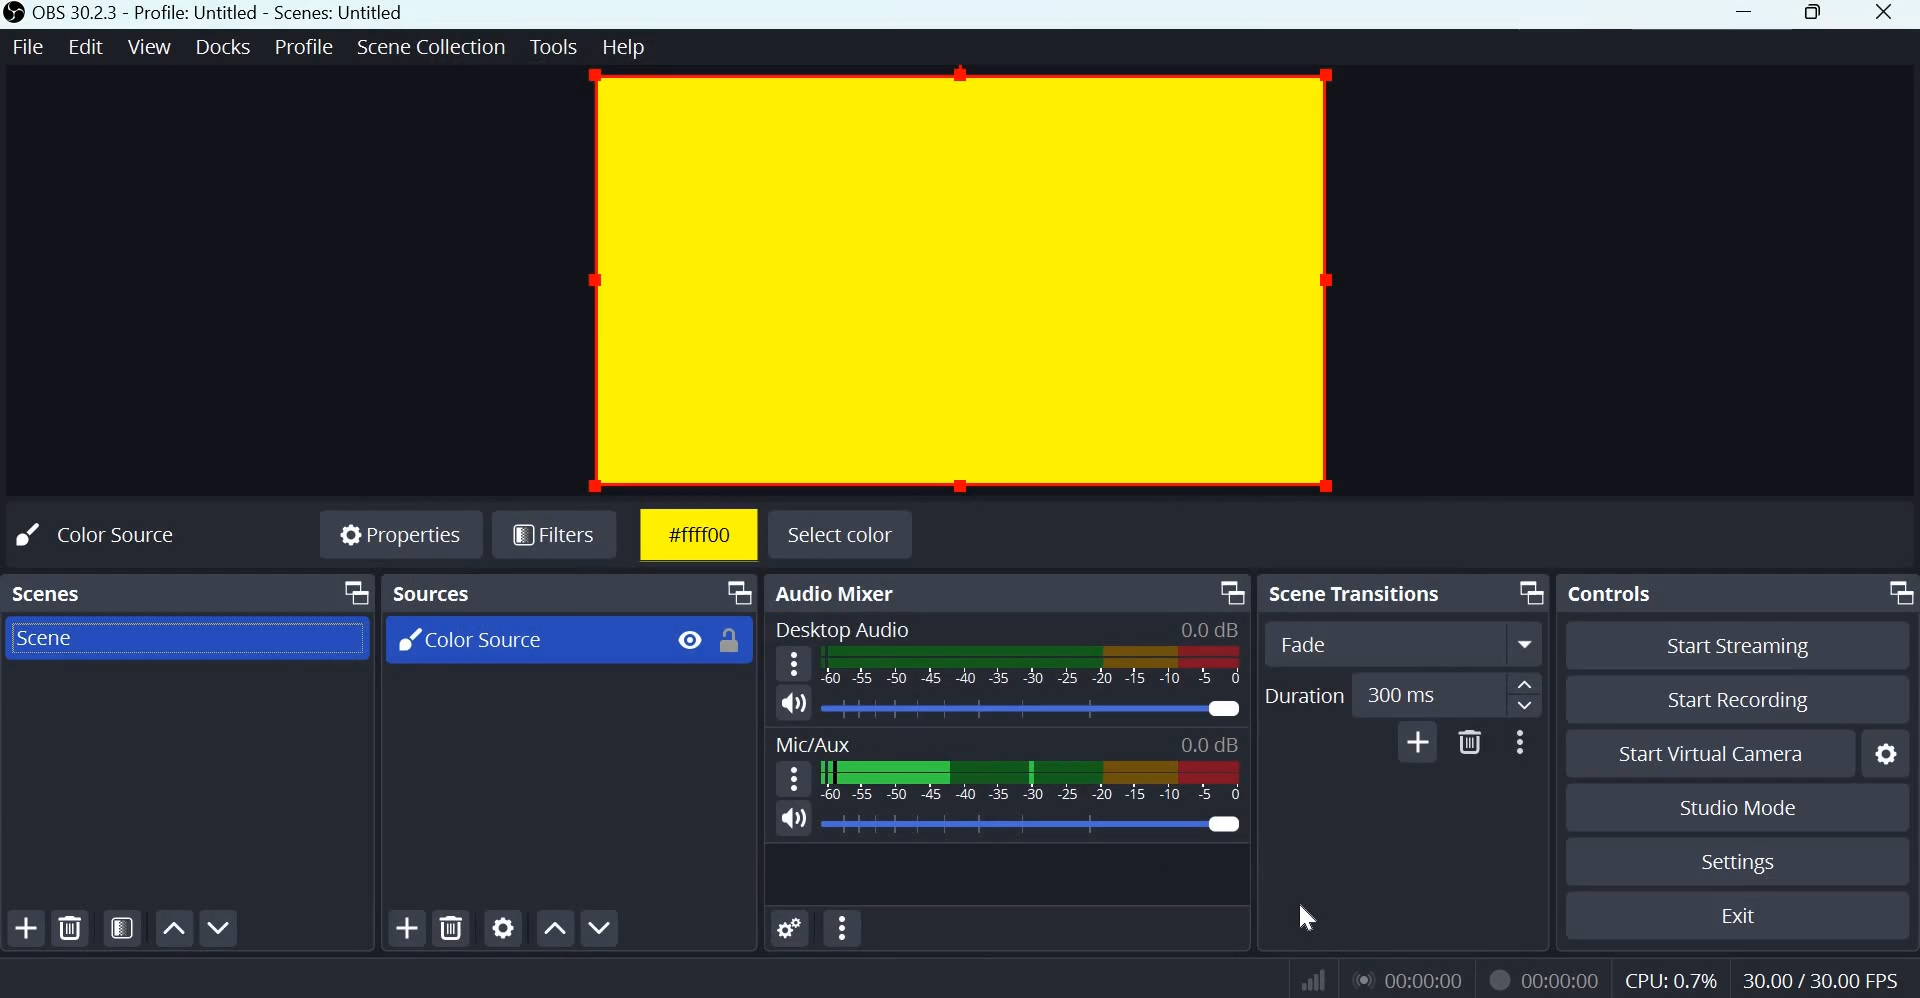 The image size is (1920, 998). What do you see at coordinates (14, 14) in the screenshot?
I see `OBS studio logo` at bounding box center [14, 14].